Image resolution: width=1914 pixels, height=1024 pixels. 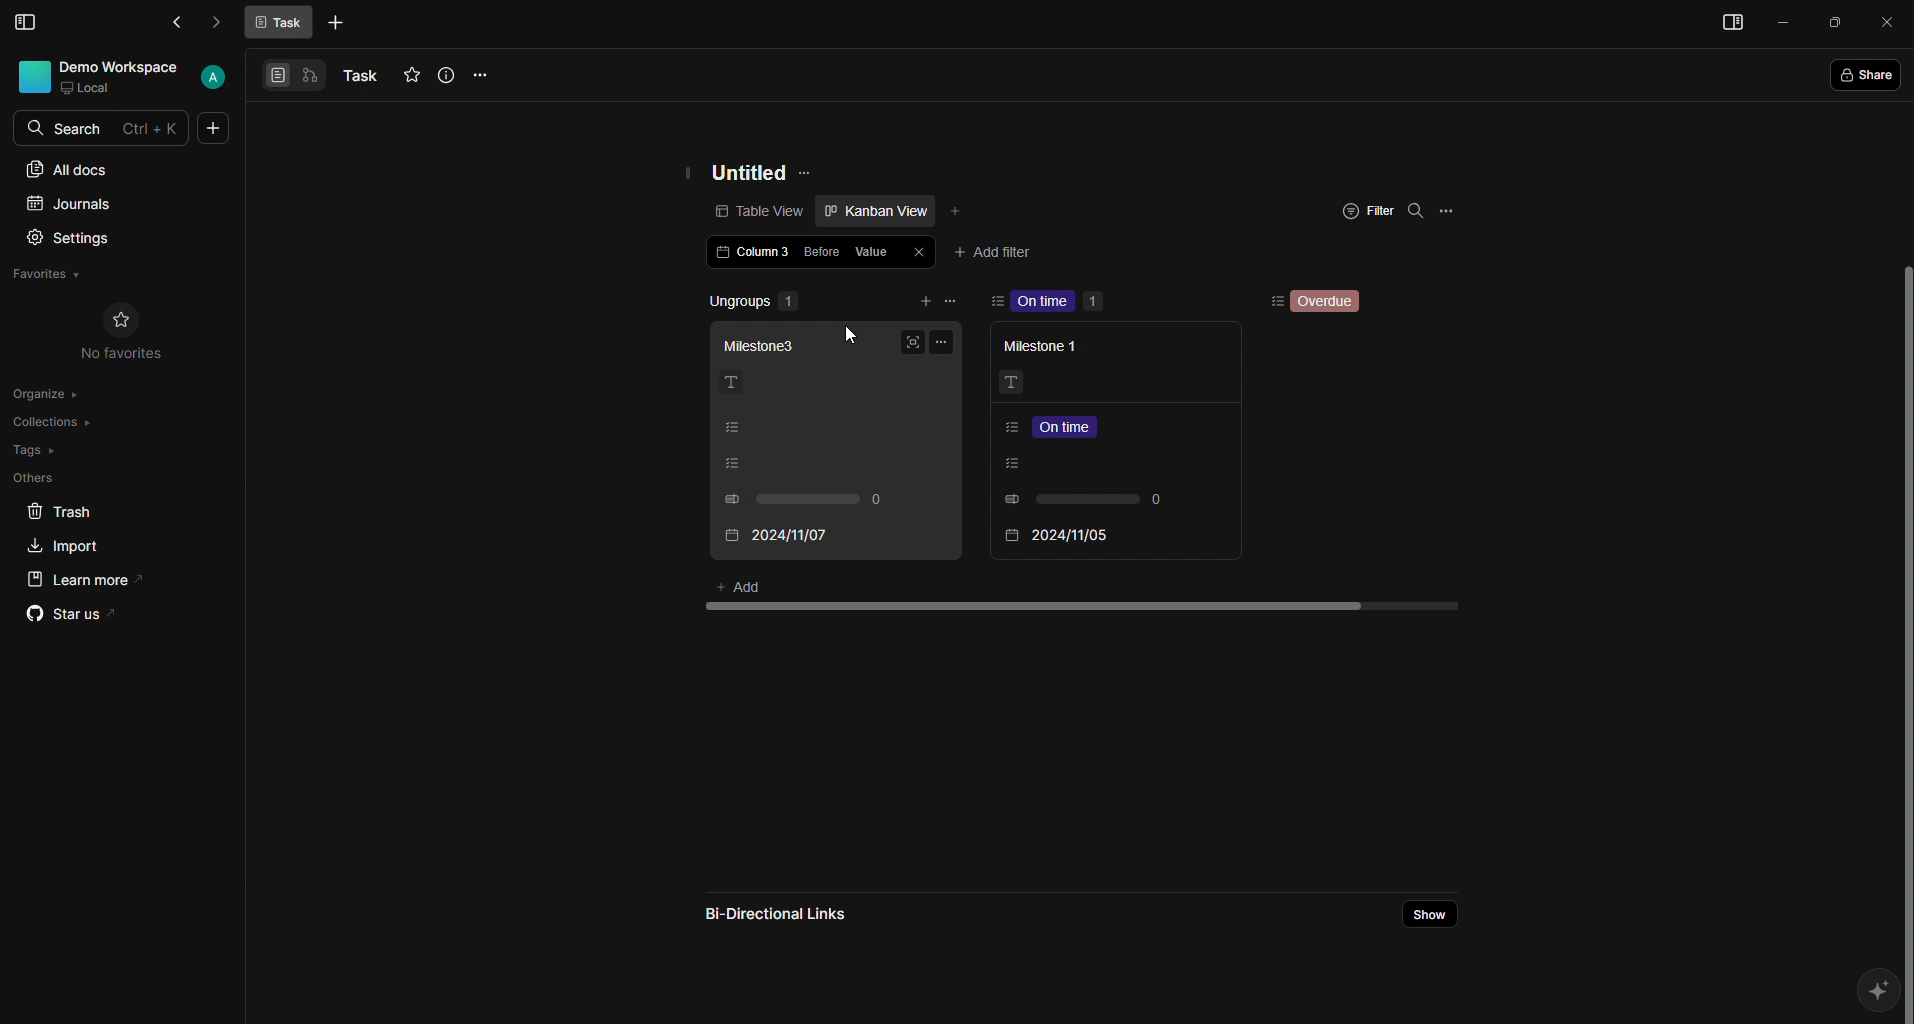 What do you see at coordinates (801, 502) in the screenshot?
I see `0` at bounding box center [801, 502].